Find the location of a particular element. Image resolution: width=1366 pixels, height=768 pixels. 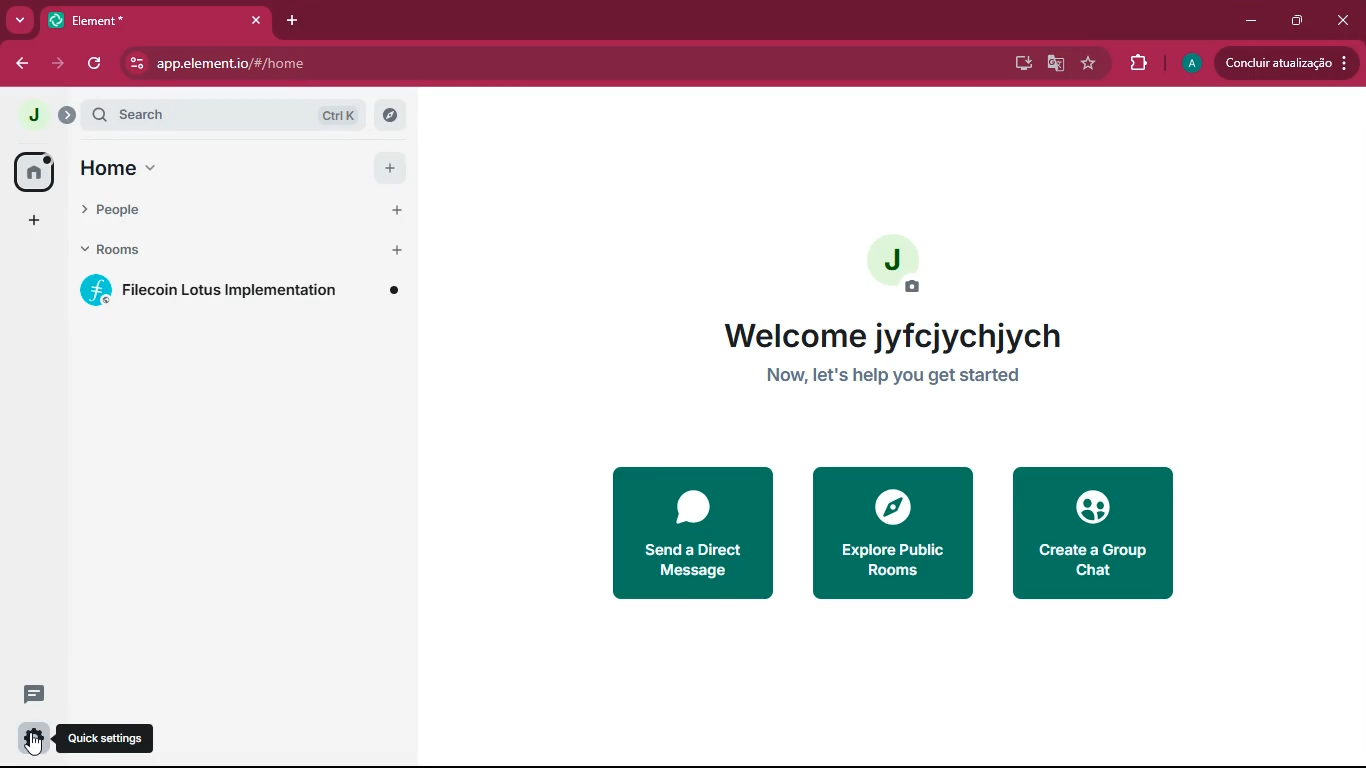

explore is located at coordinates (890, 532).